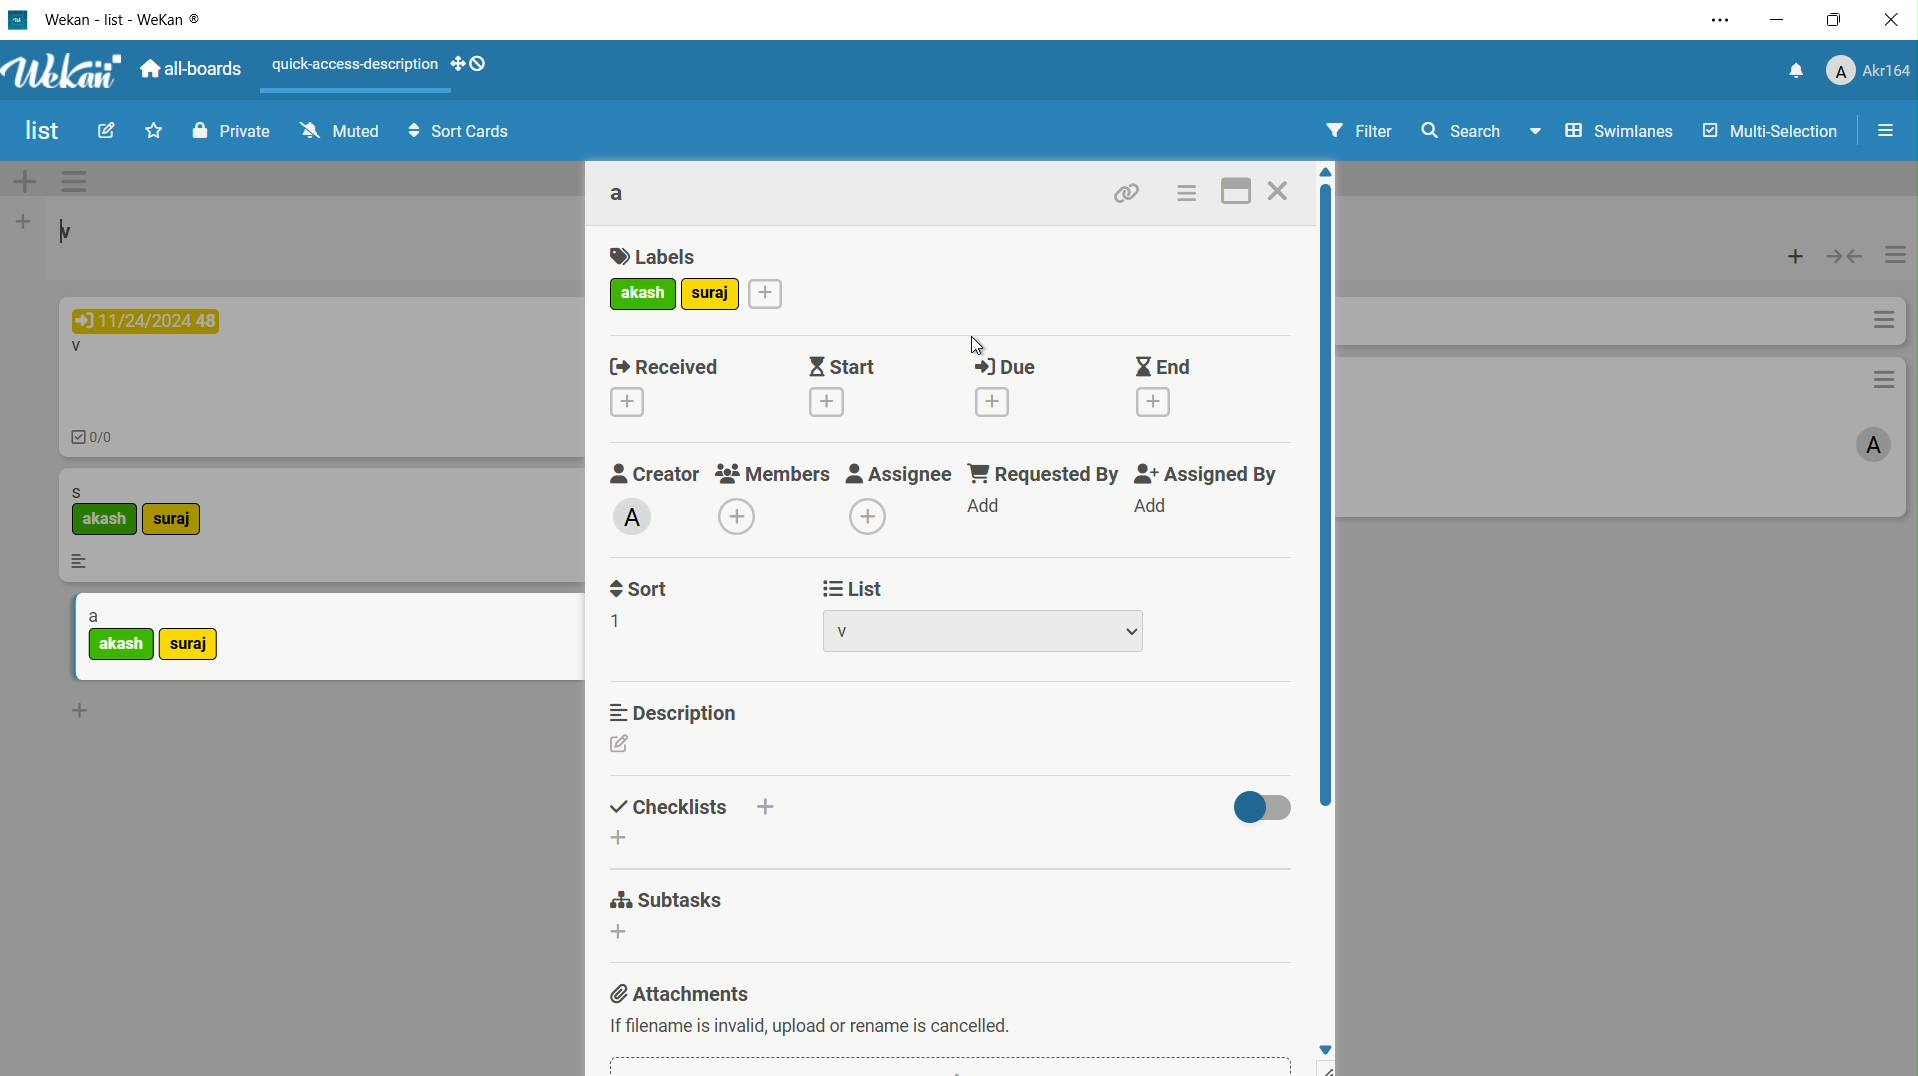  What do you see at coordinates (684, 991) in the screenshot?
I see `attachments` at bounding box center [684, 991].